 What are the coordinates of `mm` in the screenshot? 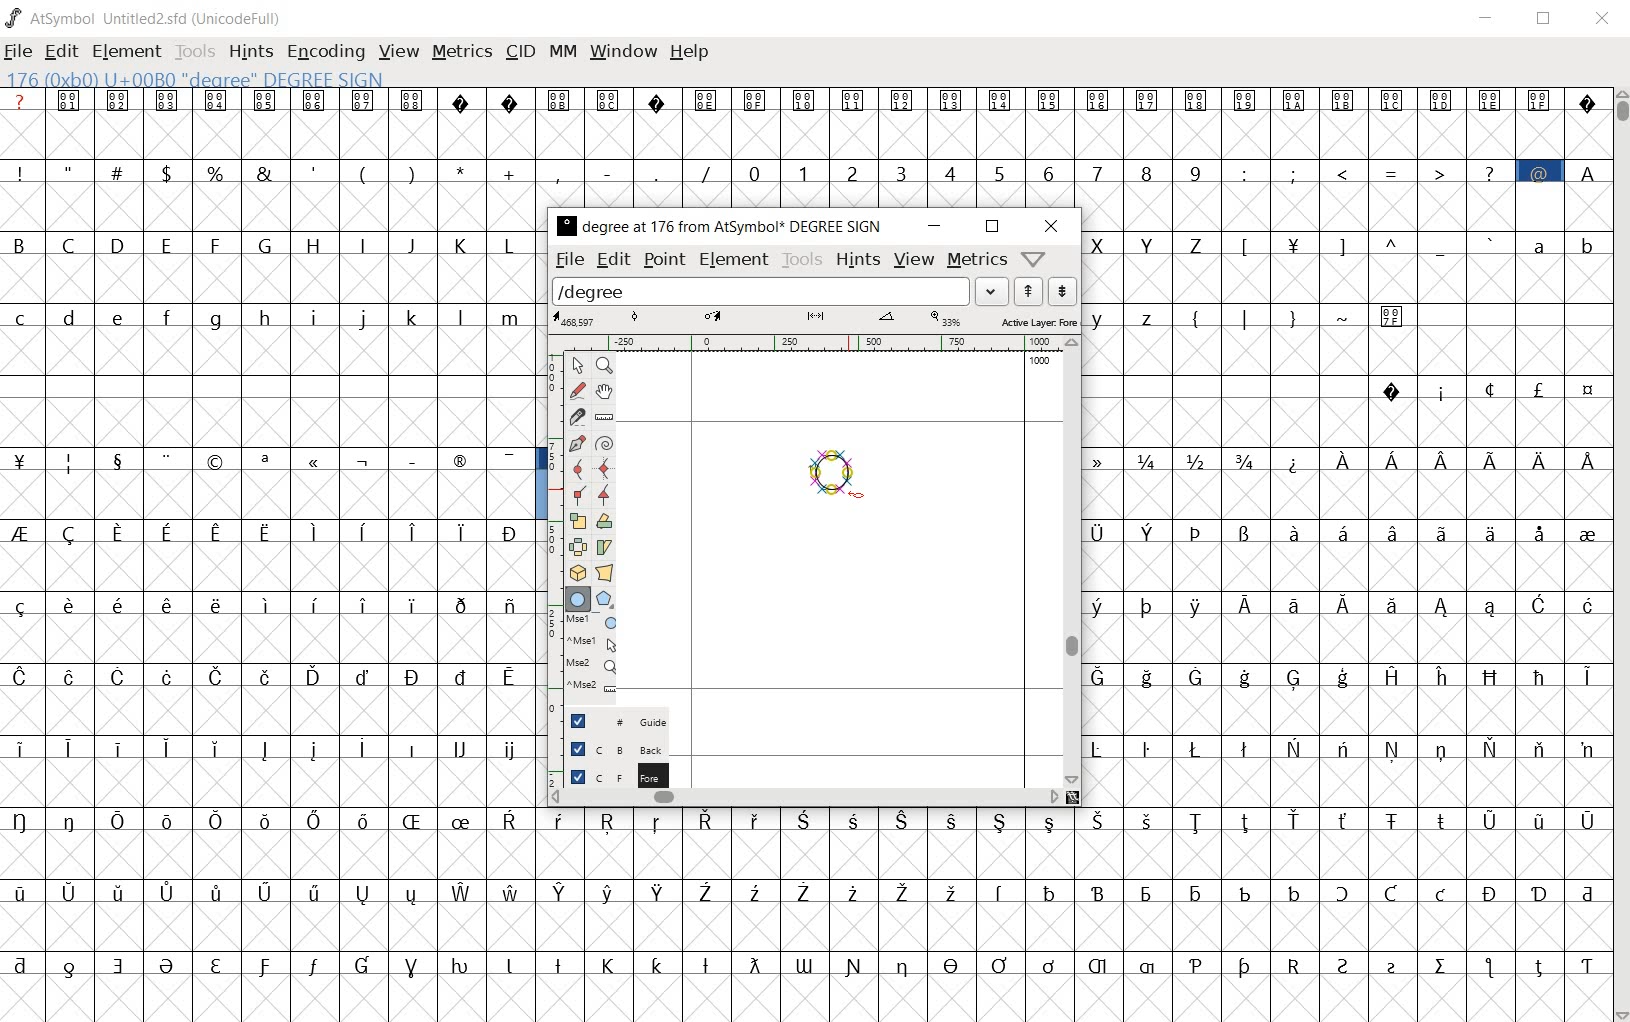 It's located at (563, 52).